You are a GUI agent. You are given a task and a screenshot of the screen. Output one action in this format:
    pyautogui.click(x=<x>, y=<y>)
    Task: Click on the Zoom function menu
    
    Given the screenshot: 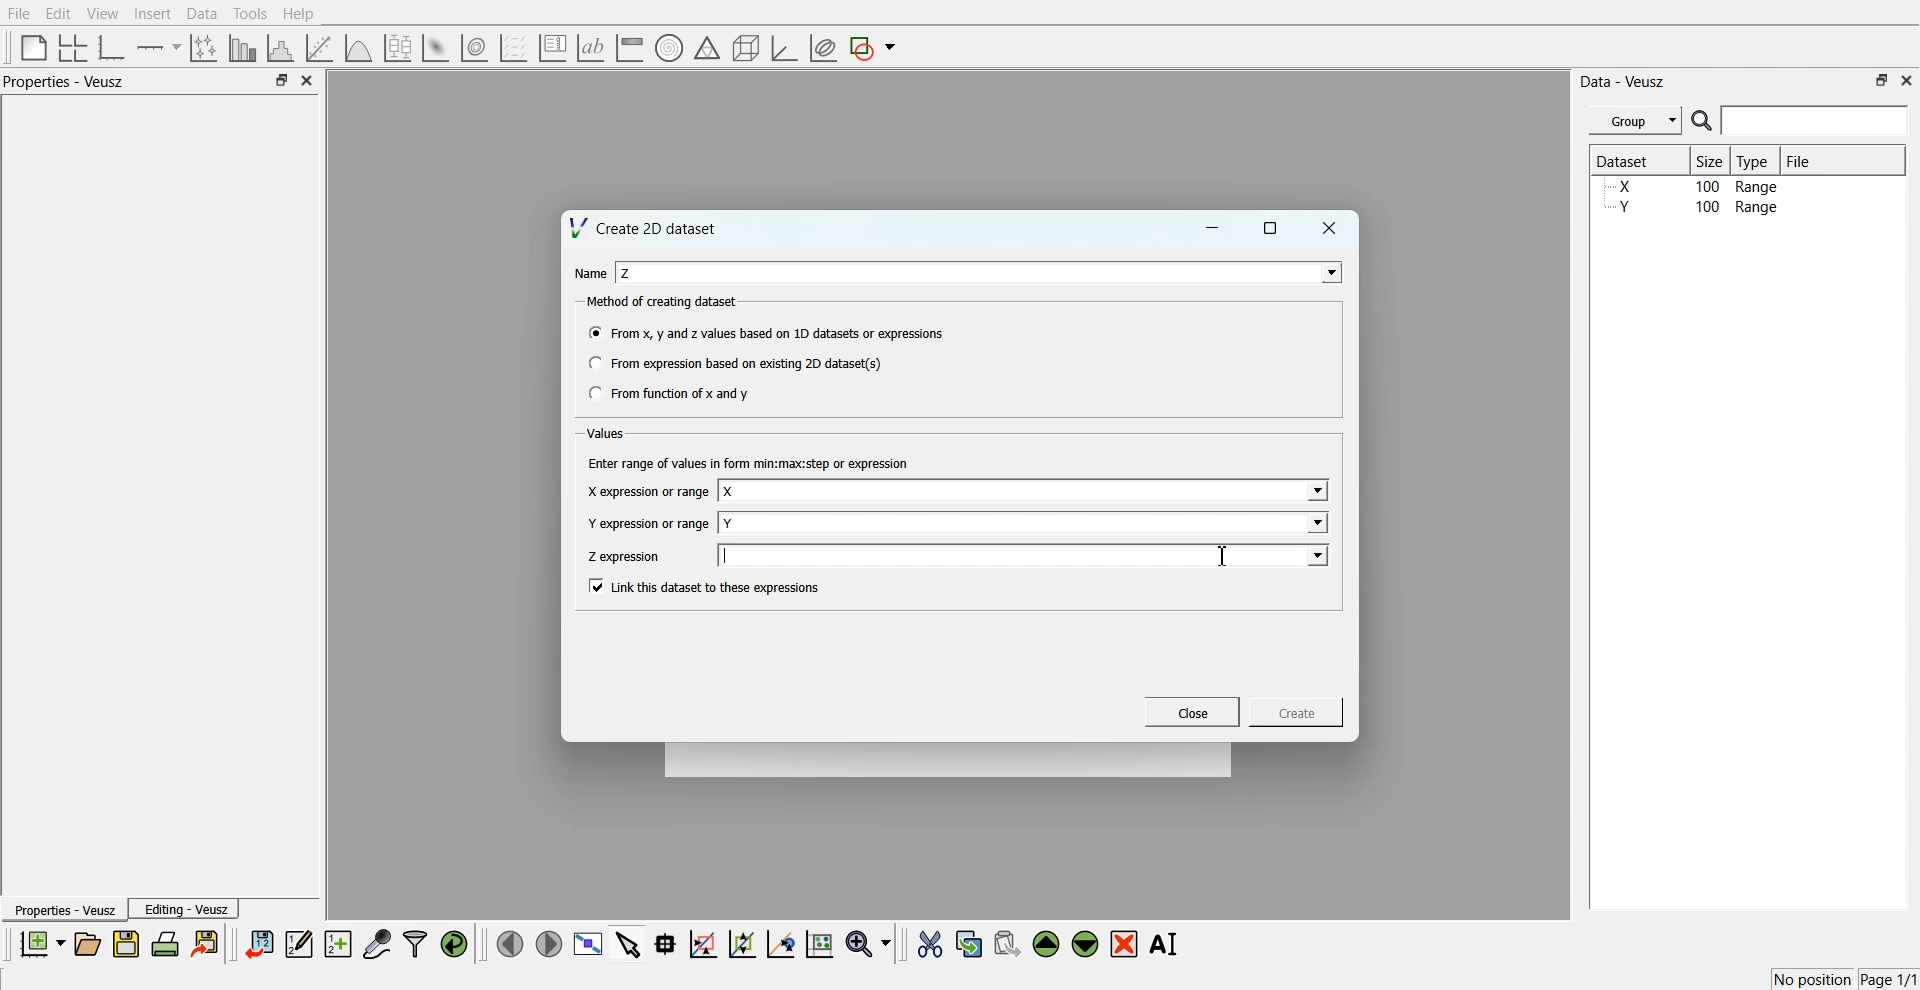 What is the action you would take?
    pyautogui.click(x=871, y=943)
    